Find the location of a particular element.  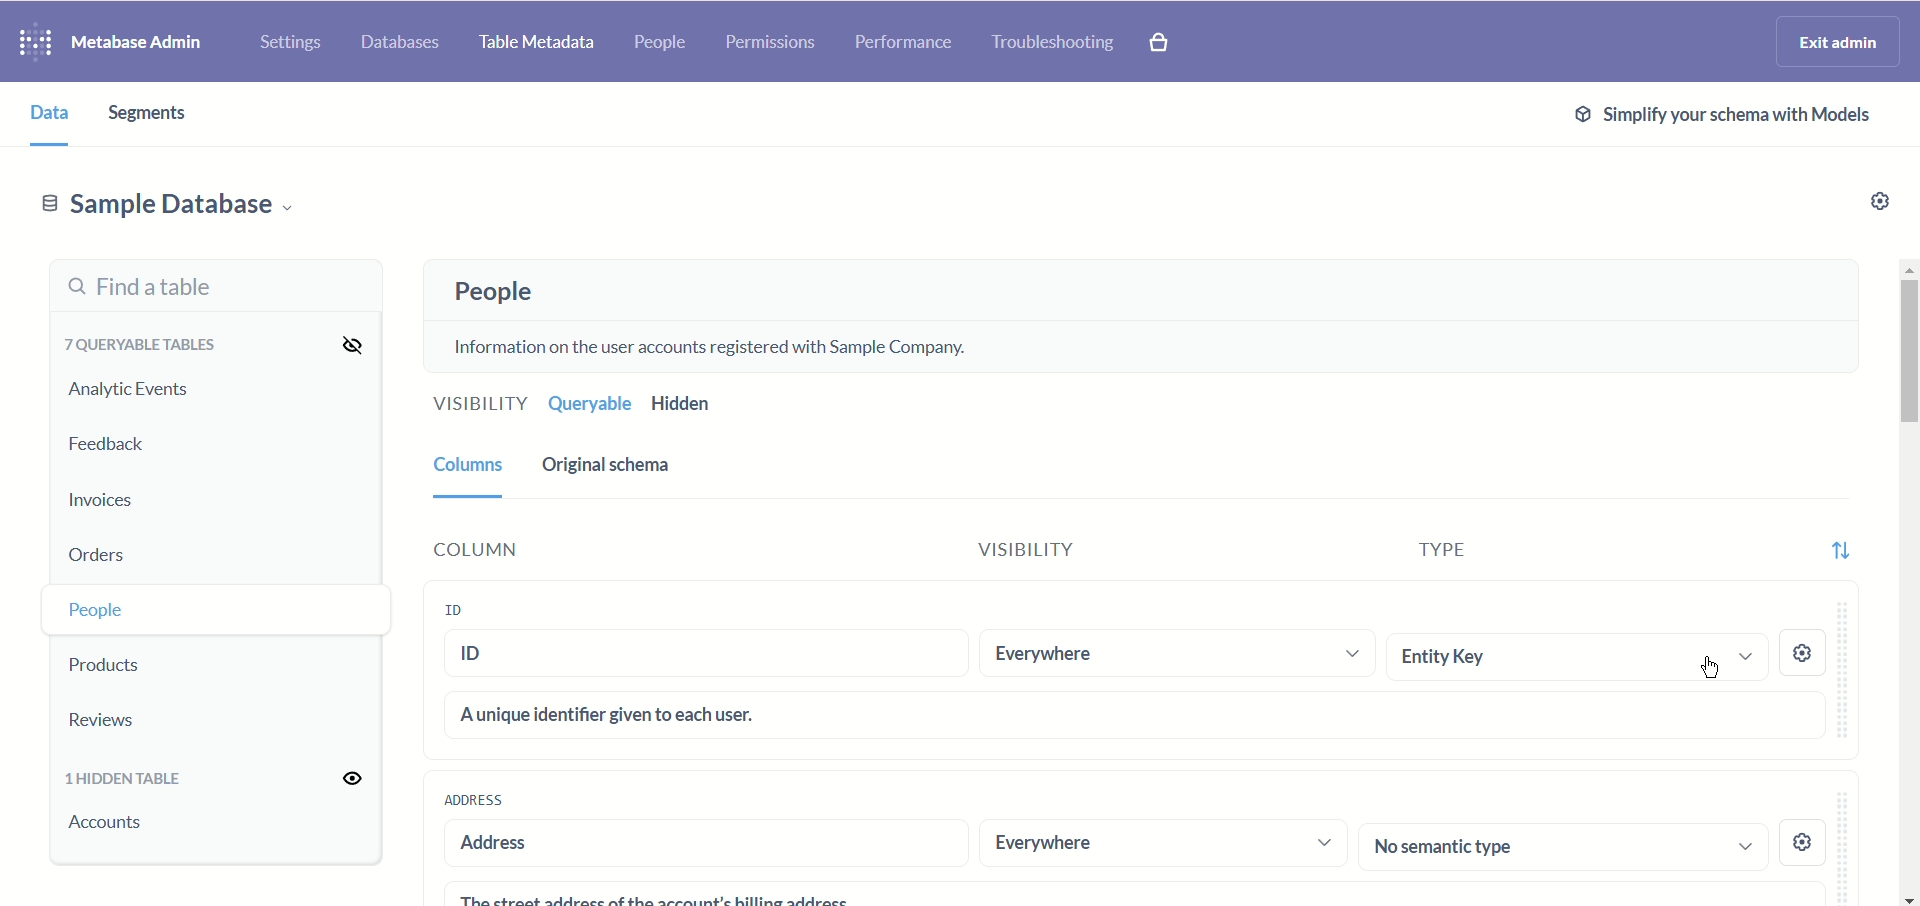

visibility is located at coordinates (1055, 553).